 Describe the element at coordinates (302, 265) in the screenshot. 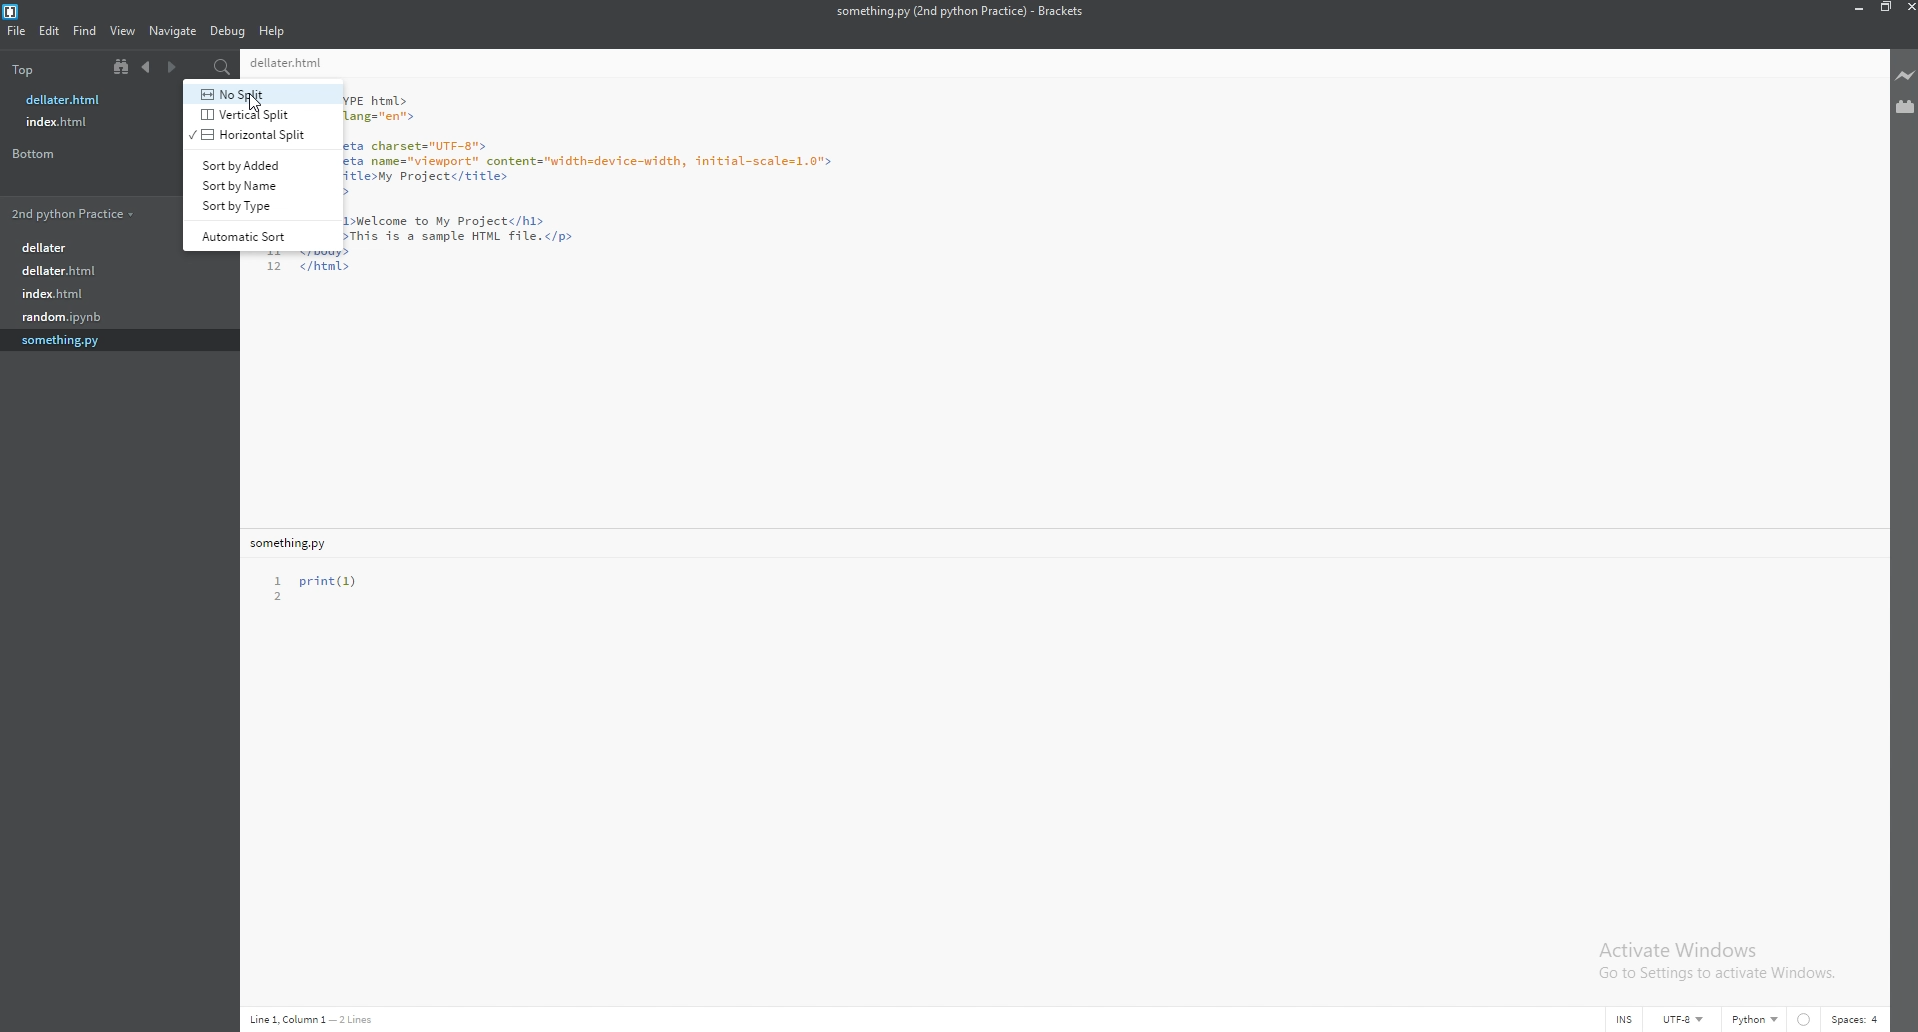

I see `code` at that location.